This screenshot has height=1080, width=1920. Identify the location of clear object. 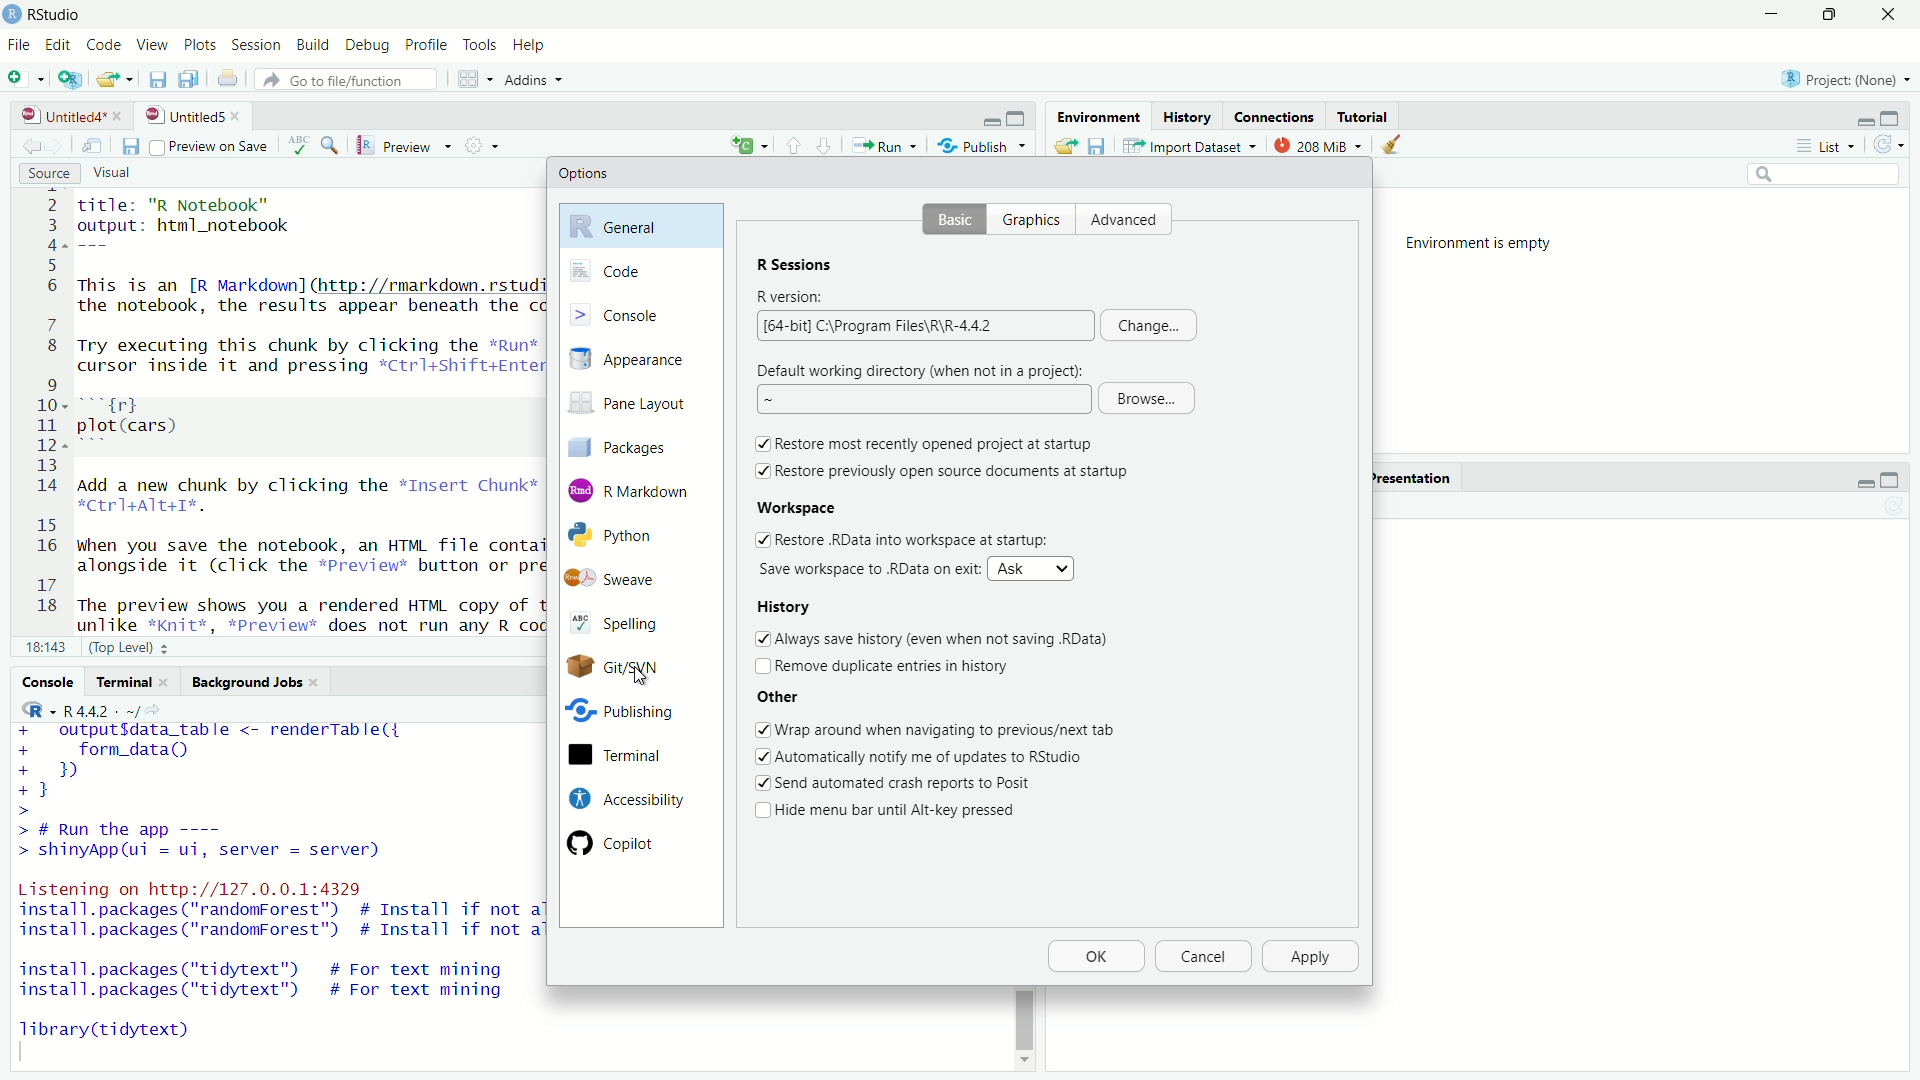
(1388, 145).